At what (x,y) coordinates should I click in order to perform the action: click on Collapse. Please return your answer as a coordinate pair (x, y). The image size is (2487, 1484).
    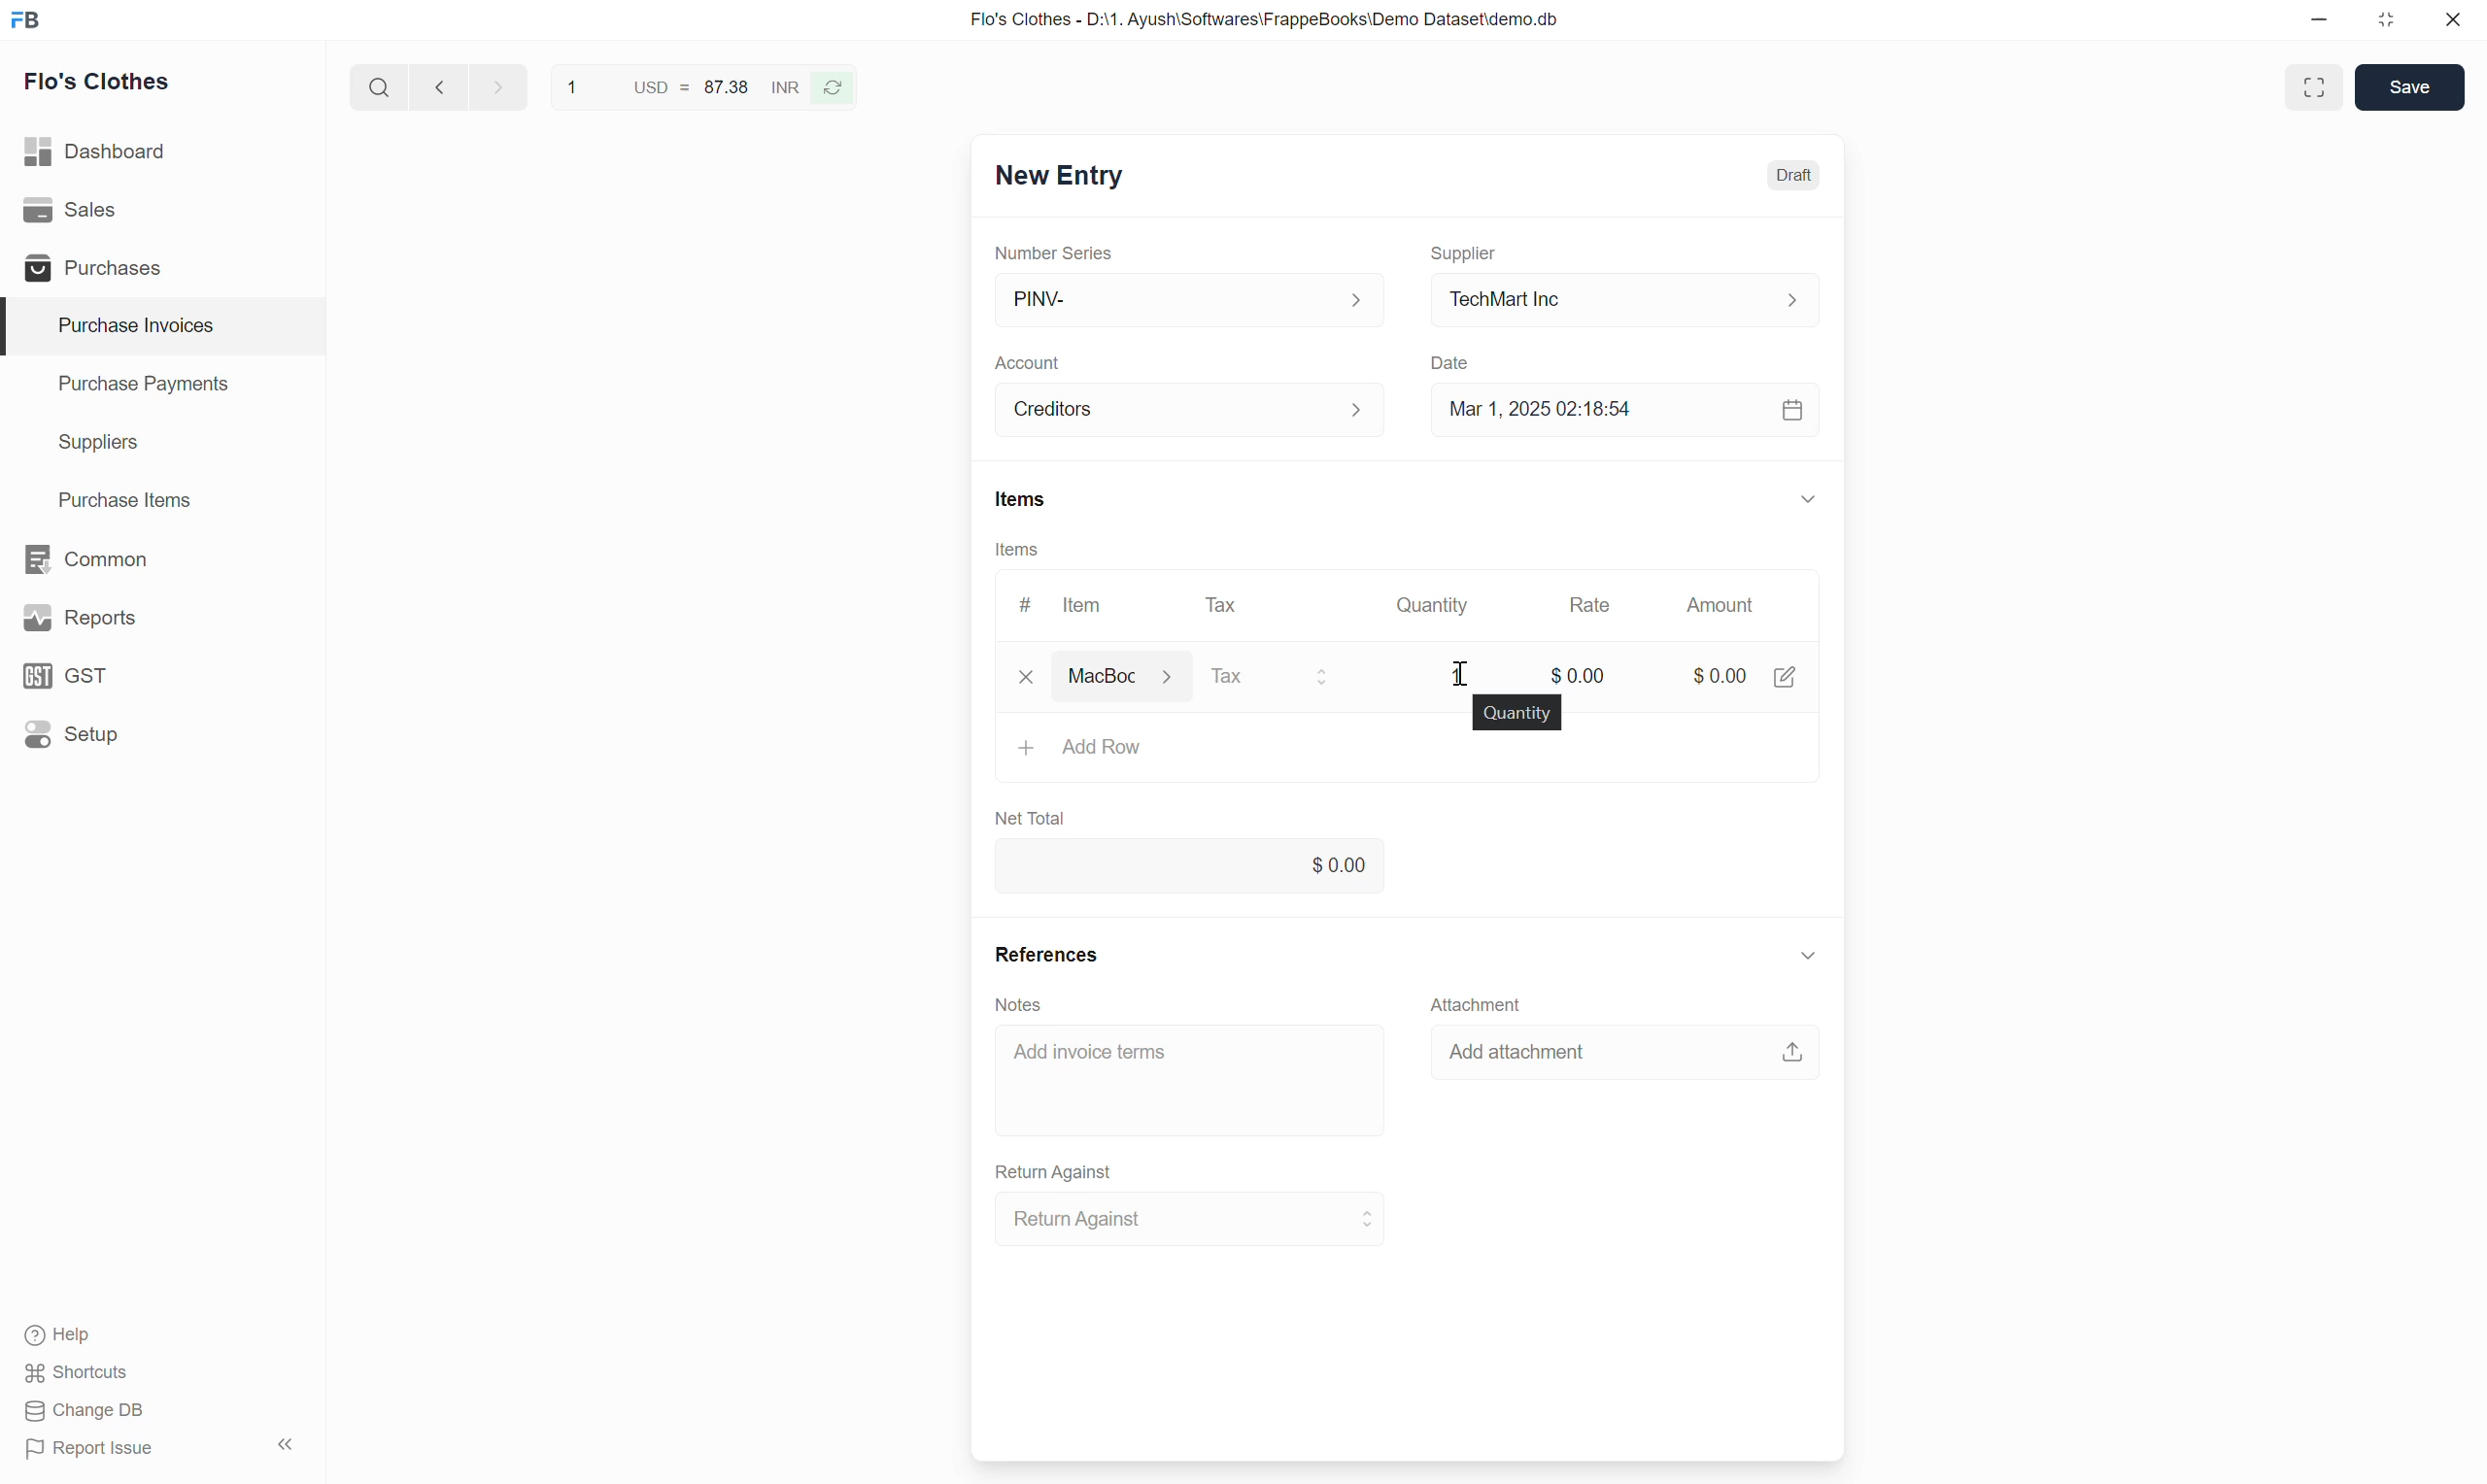
    Looking at the image, I should click on (285, 1444).